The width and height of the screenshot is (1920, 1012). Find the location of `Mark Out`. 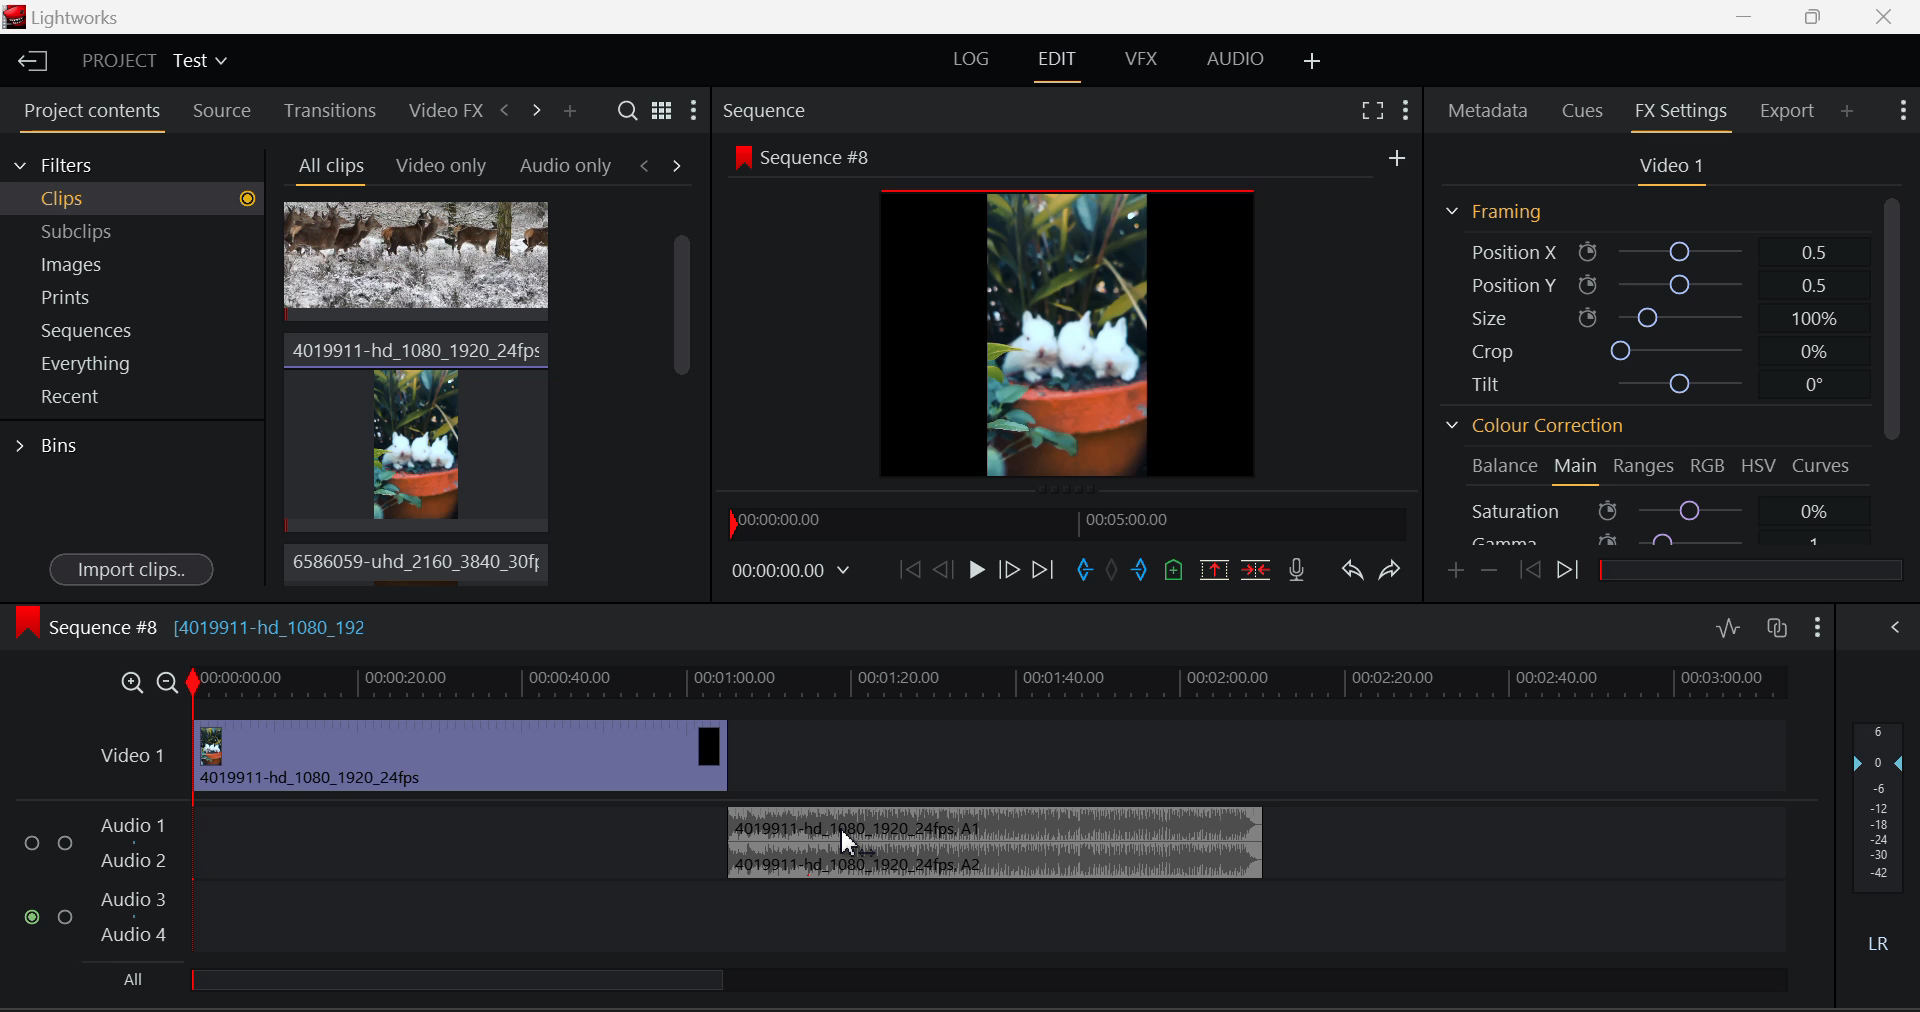

Mark Out is located at coordinates (1142, 569).